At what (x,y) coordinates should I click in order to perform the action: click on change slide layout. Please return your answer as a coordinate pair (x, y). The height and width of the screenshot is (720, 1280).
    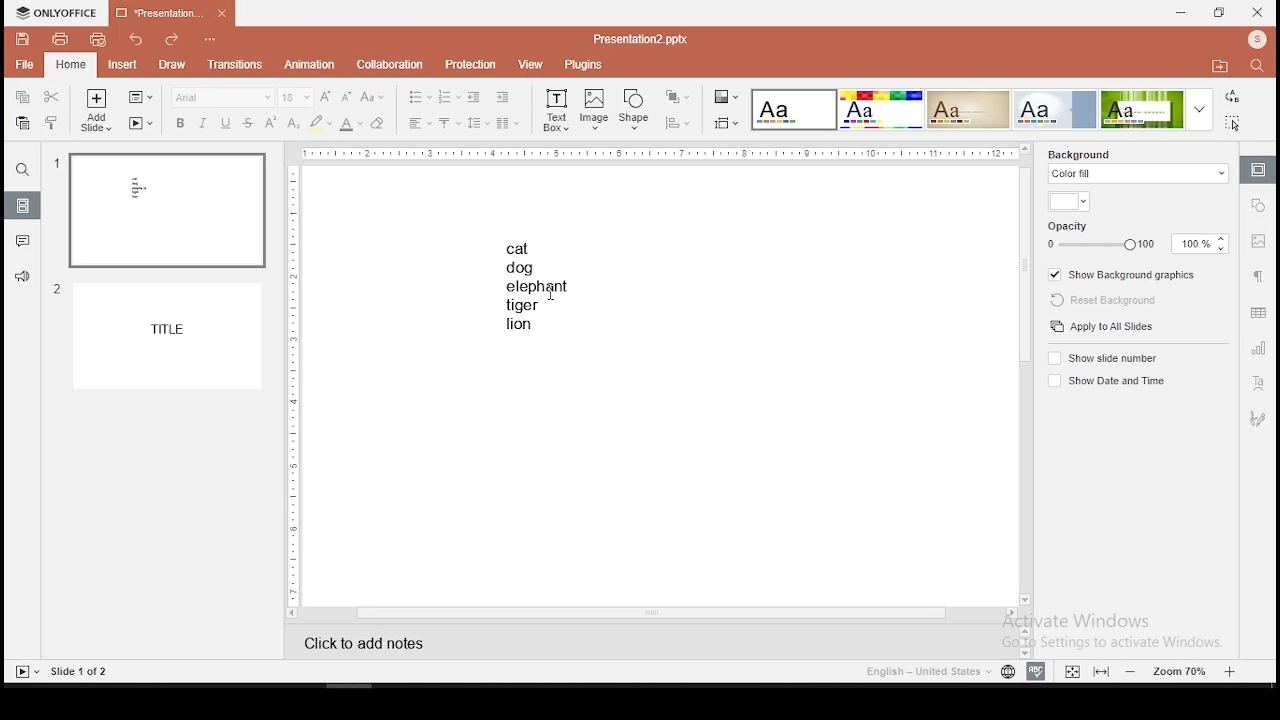
    Looking at the image, I should click on (140, 96).